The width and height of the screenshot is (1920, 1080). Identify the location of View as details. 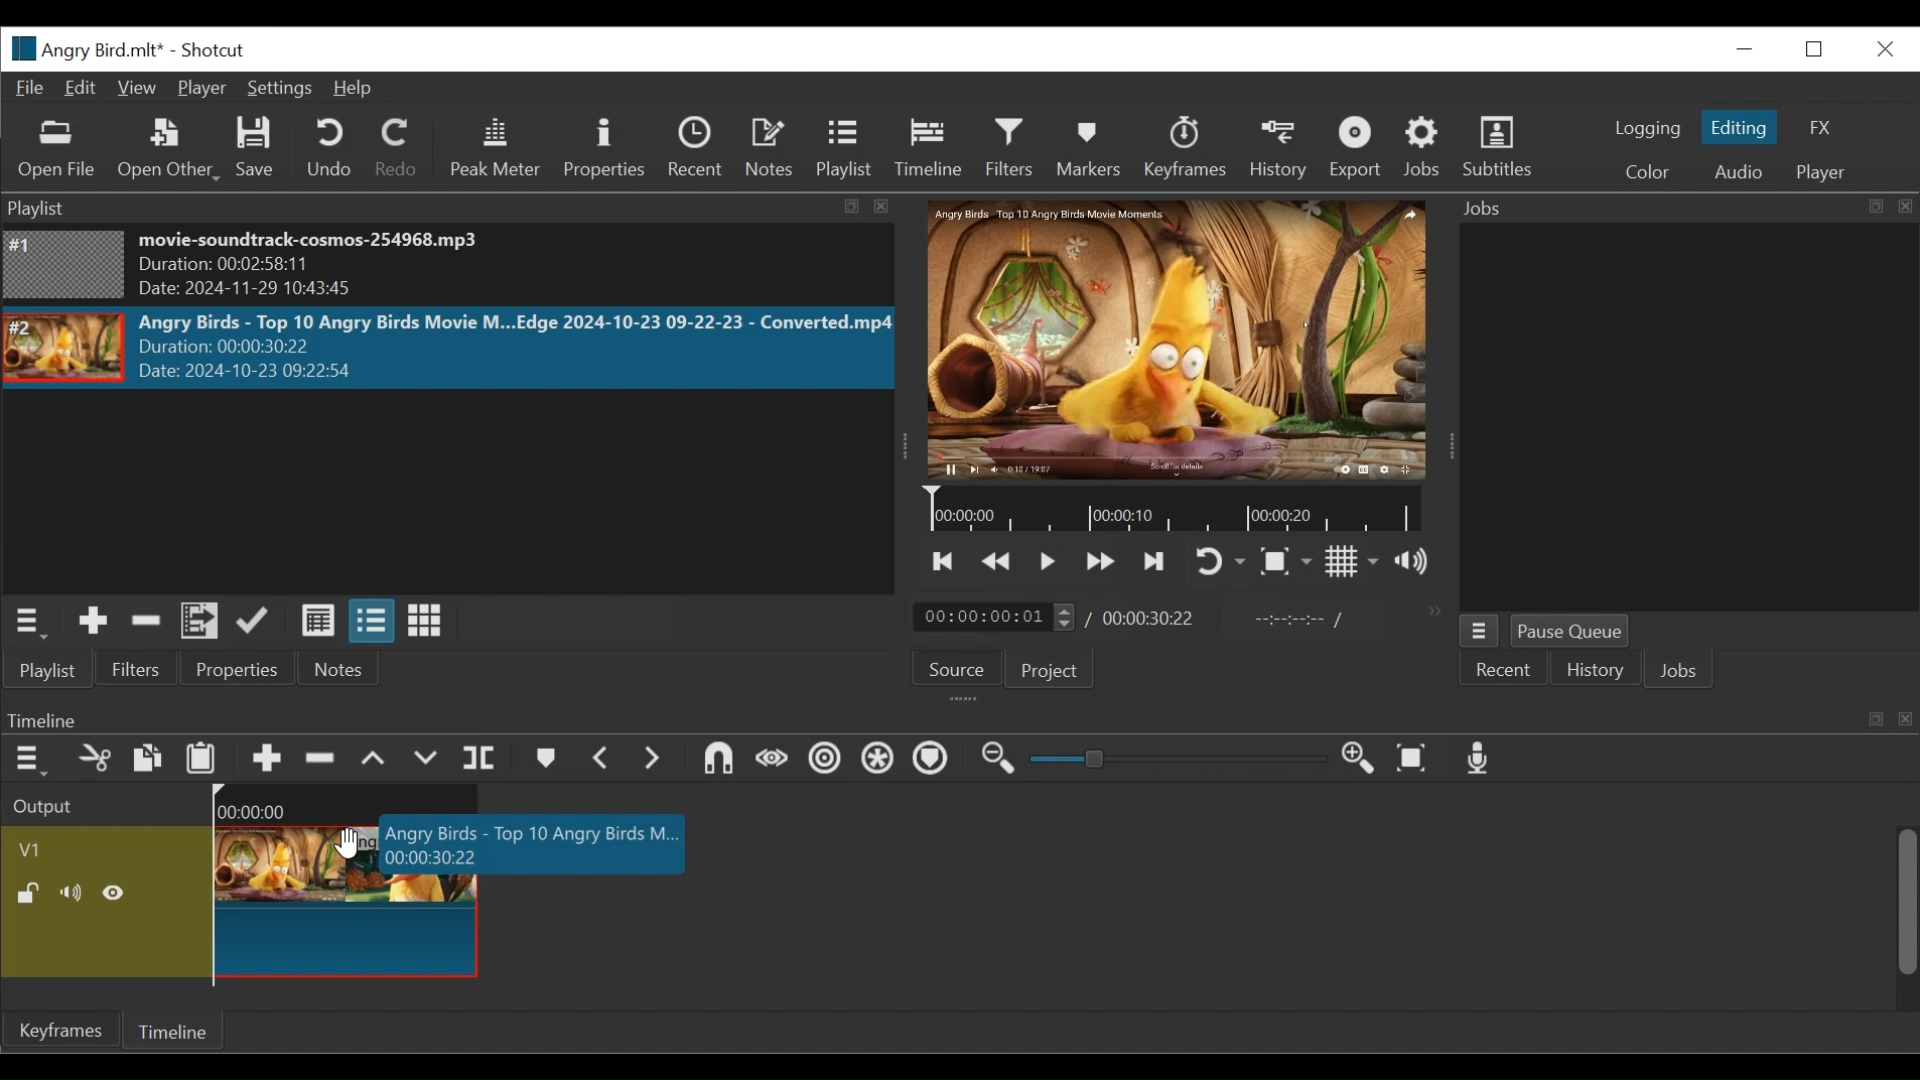
(317, 623).